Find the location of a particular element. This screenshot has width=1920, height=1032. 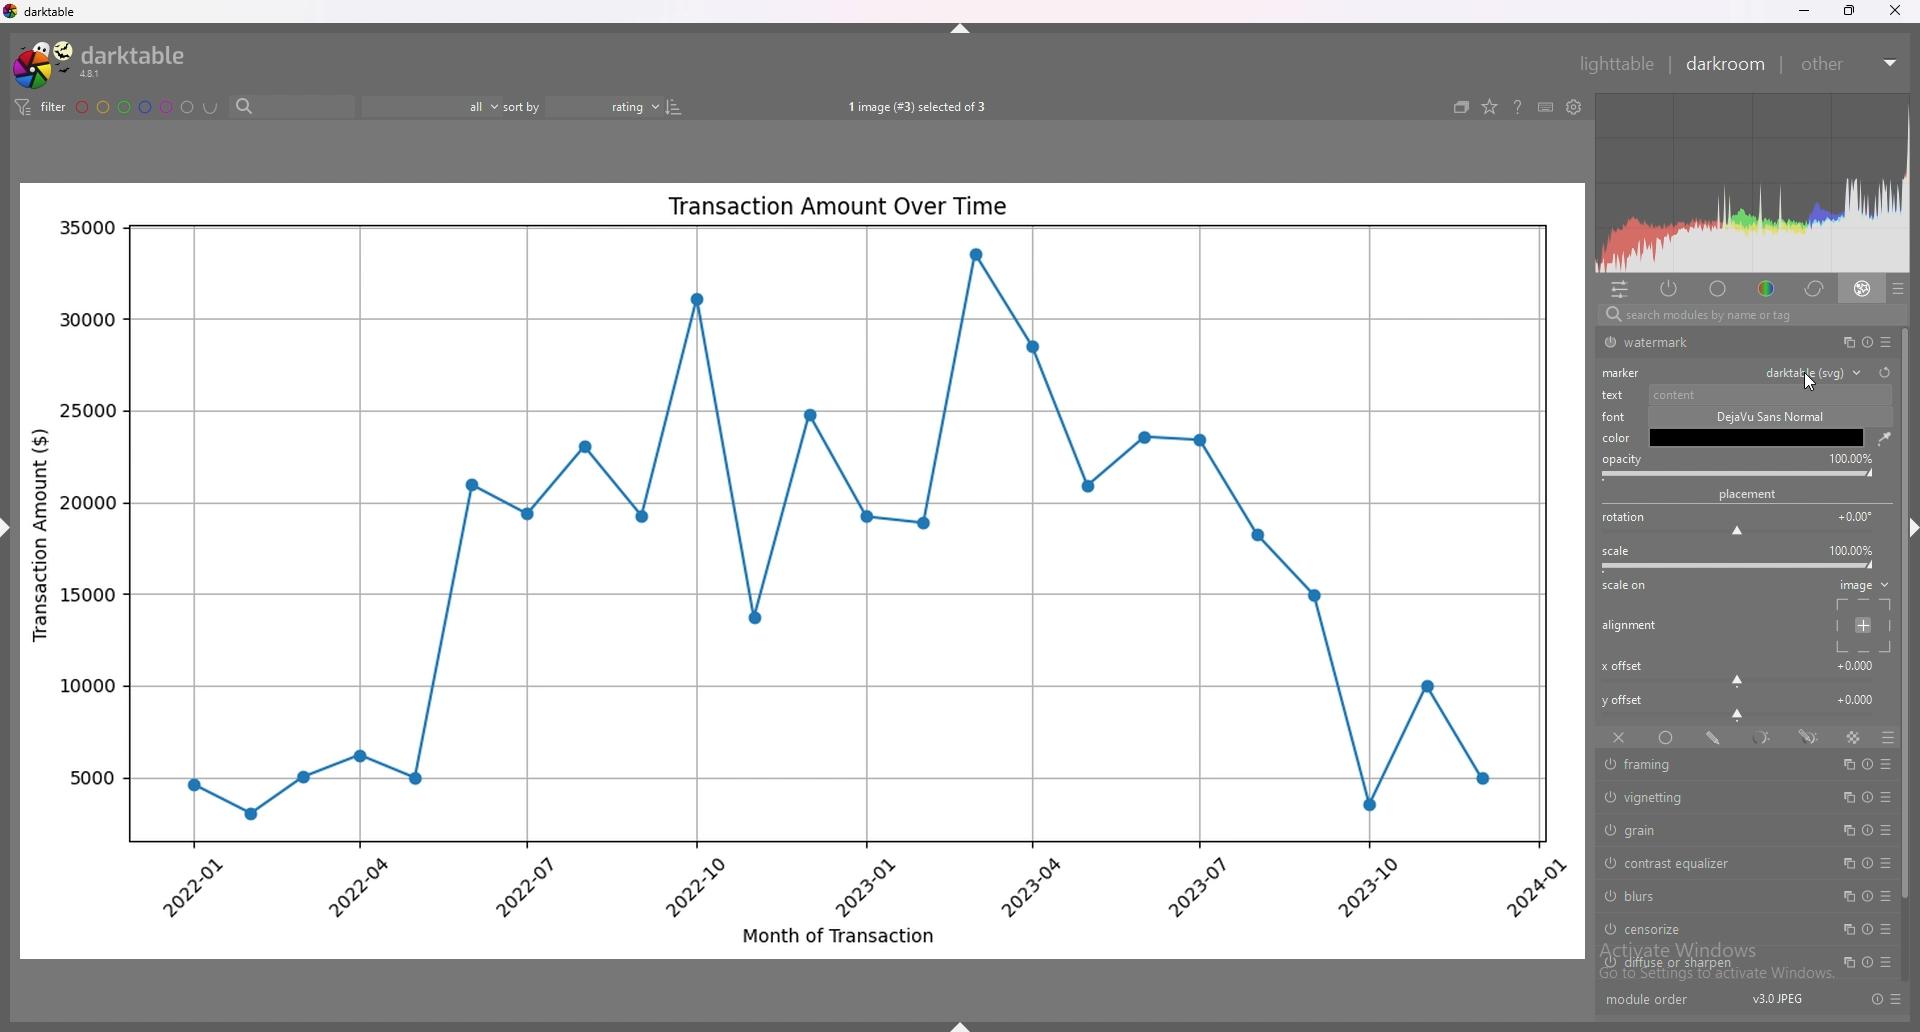

raster mask is located at coordinates (1854, 737).